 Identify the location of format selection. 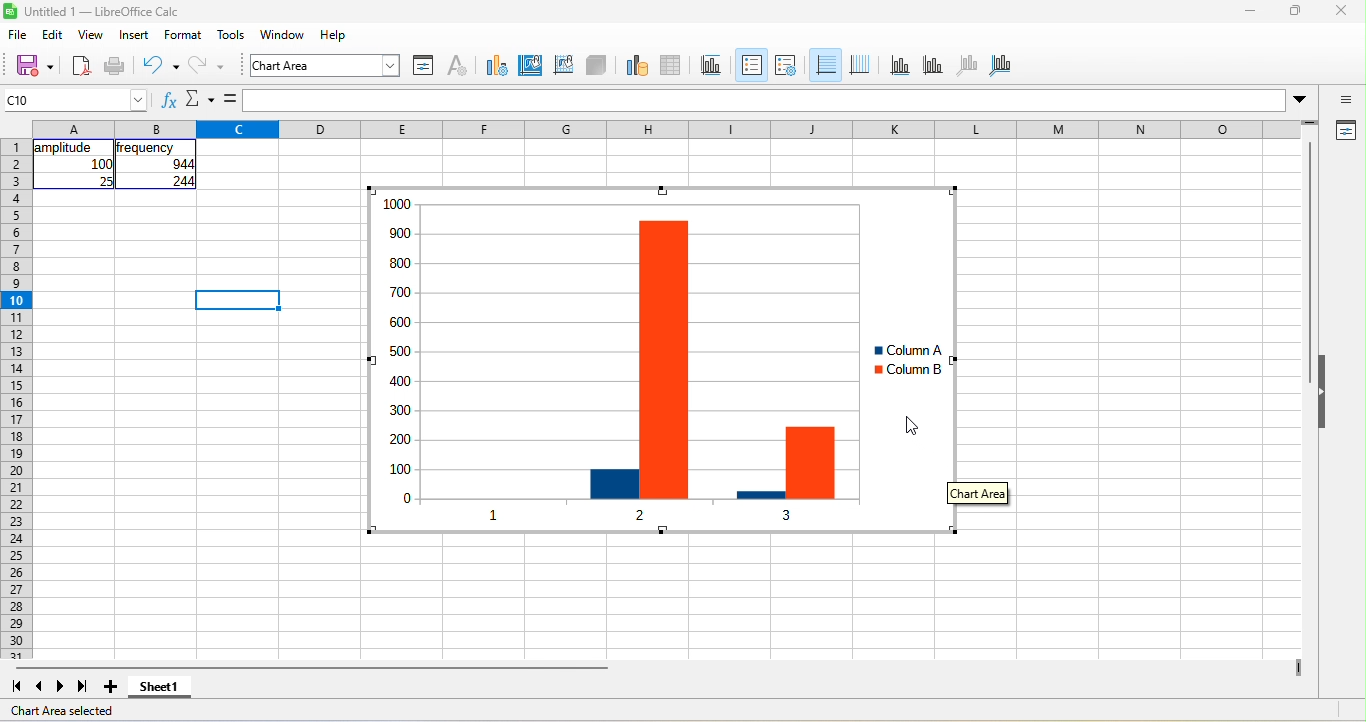
(424, 66).